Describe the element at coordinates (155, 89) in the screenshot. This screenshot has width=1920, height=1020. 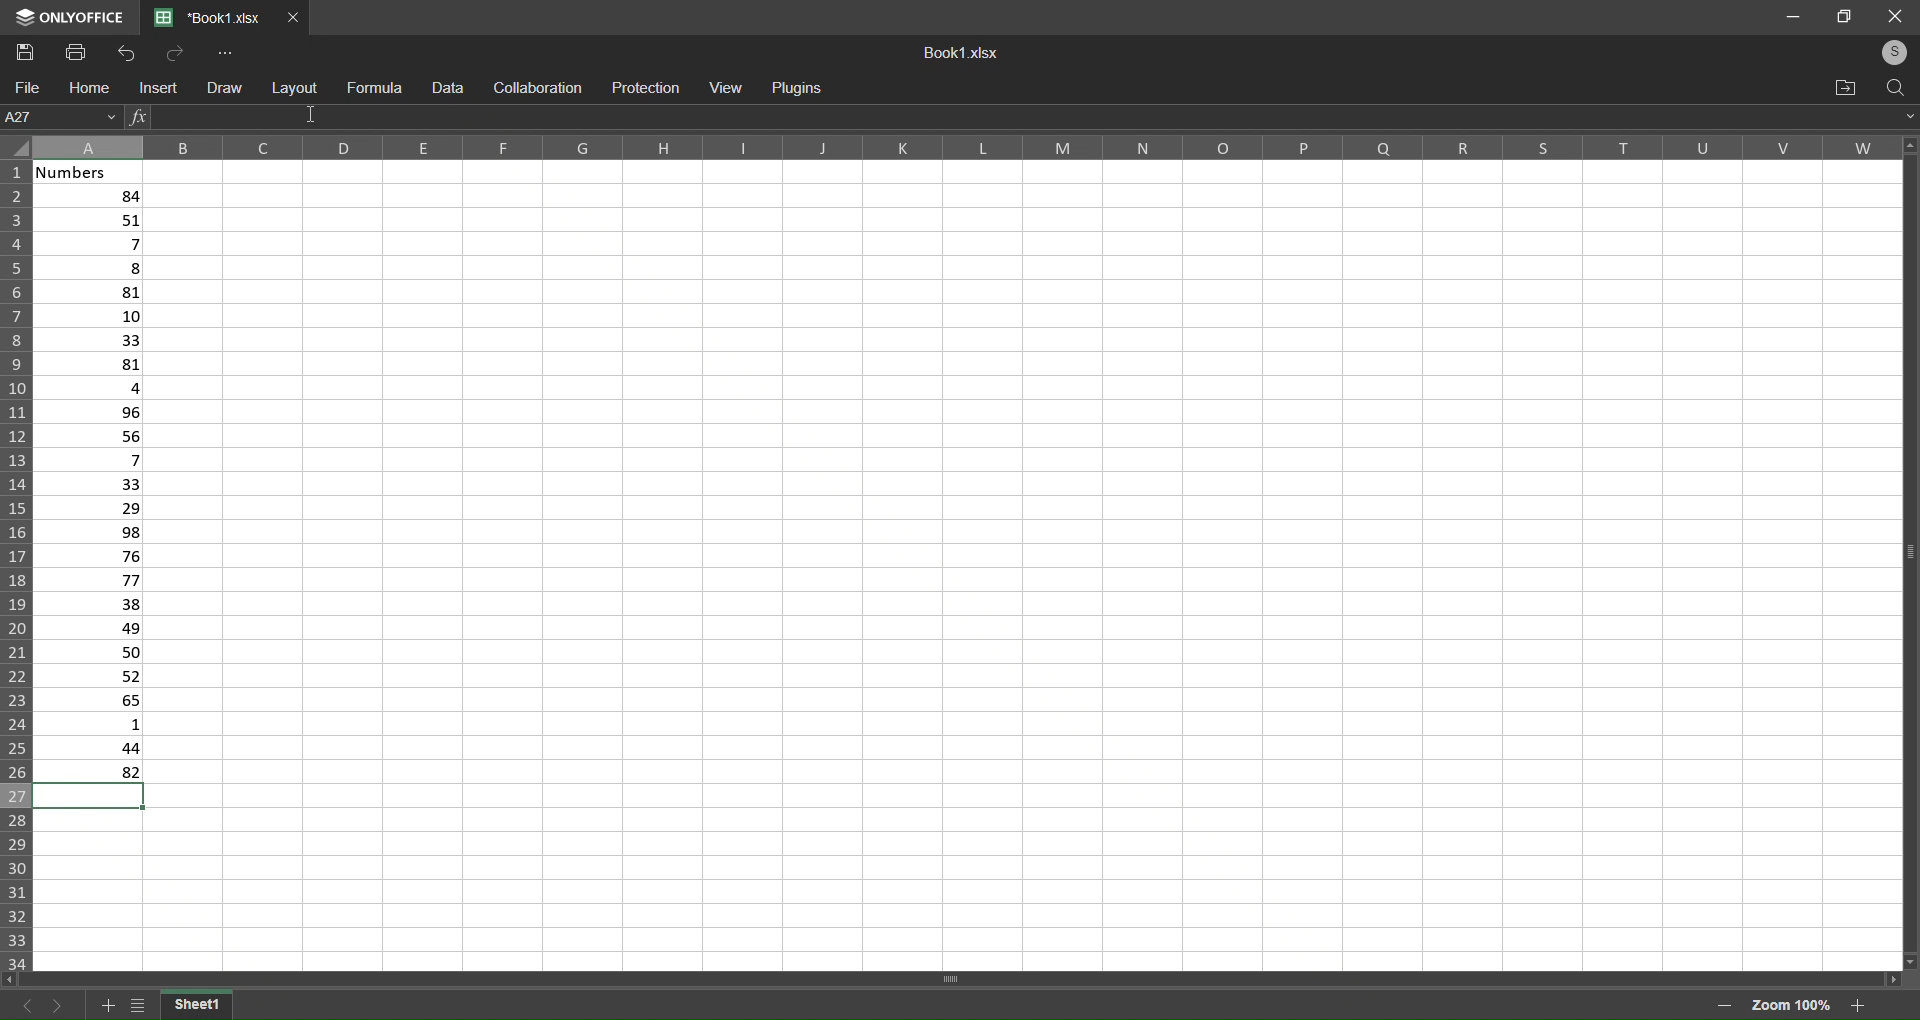
I see `insert` at that location.